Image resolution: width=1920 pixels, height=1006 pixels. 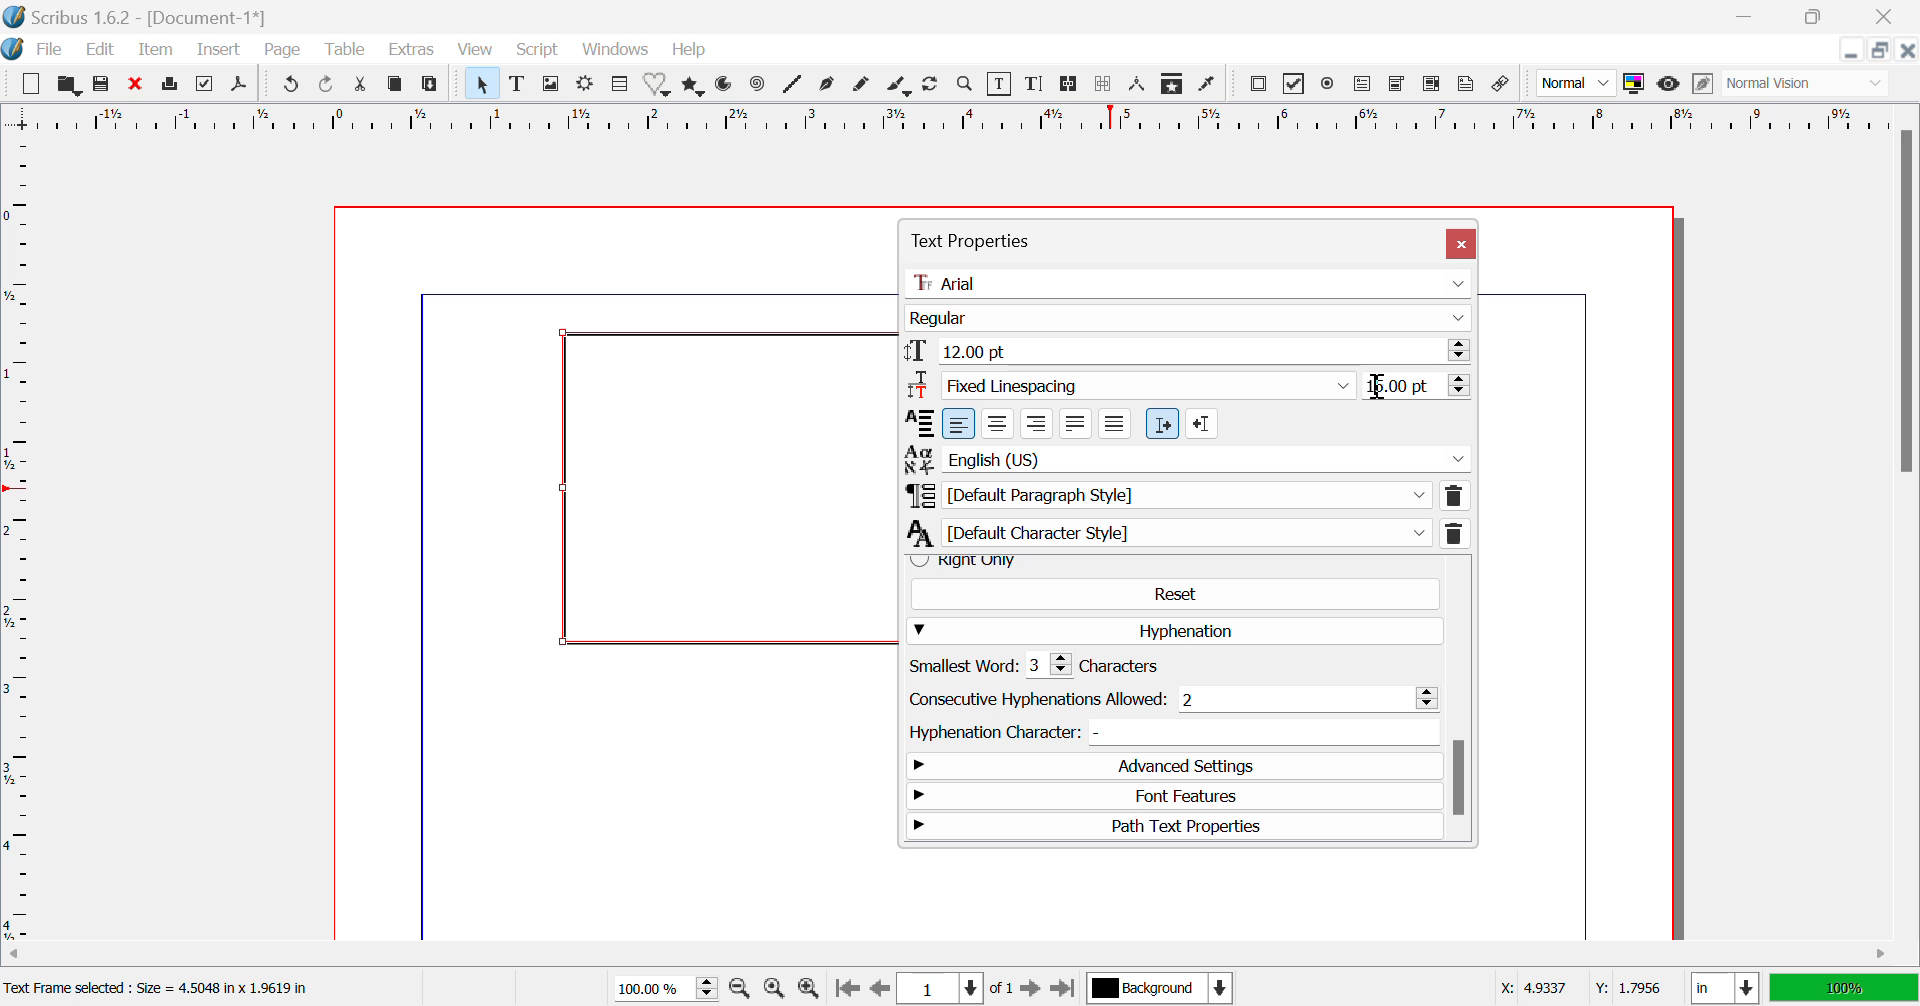 I want to click on Table, so click(x=346, y=52).